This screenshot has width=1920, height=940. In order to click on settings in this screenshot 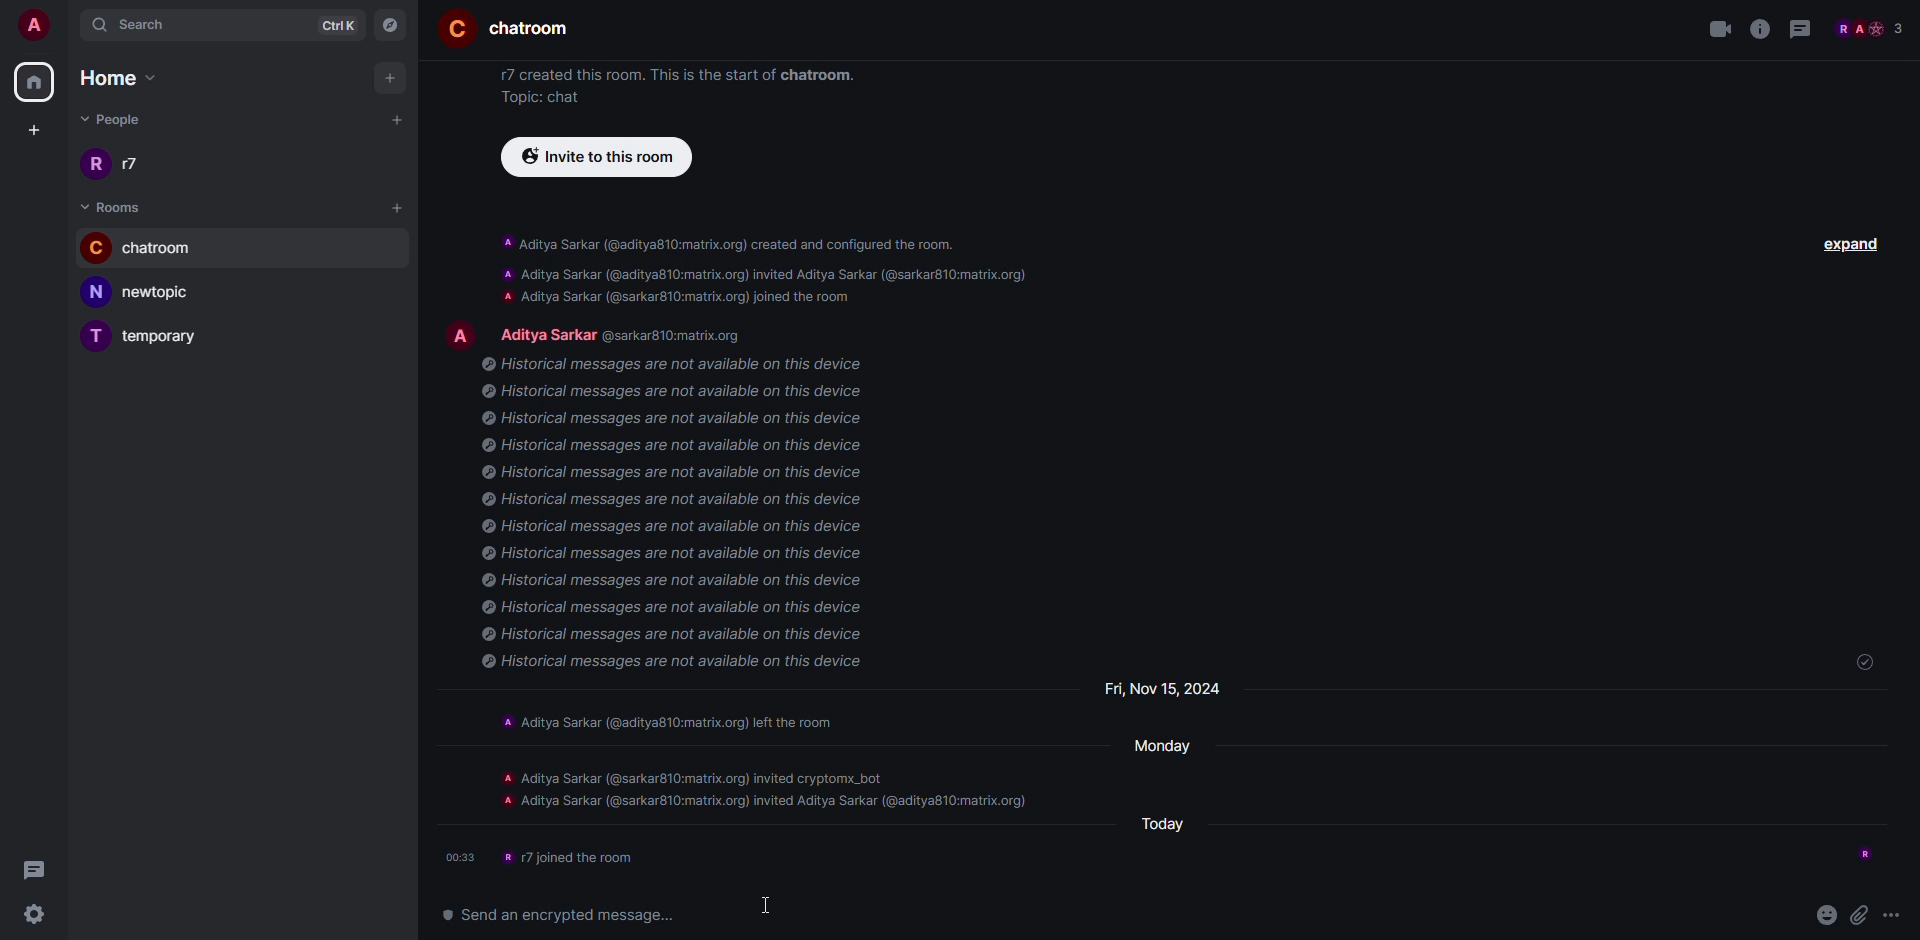, I will do `click(38, 914)`.